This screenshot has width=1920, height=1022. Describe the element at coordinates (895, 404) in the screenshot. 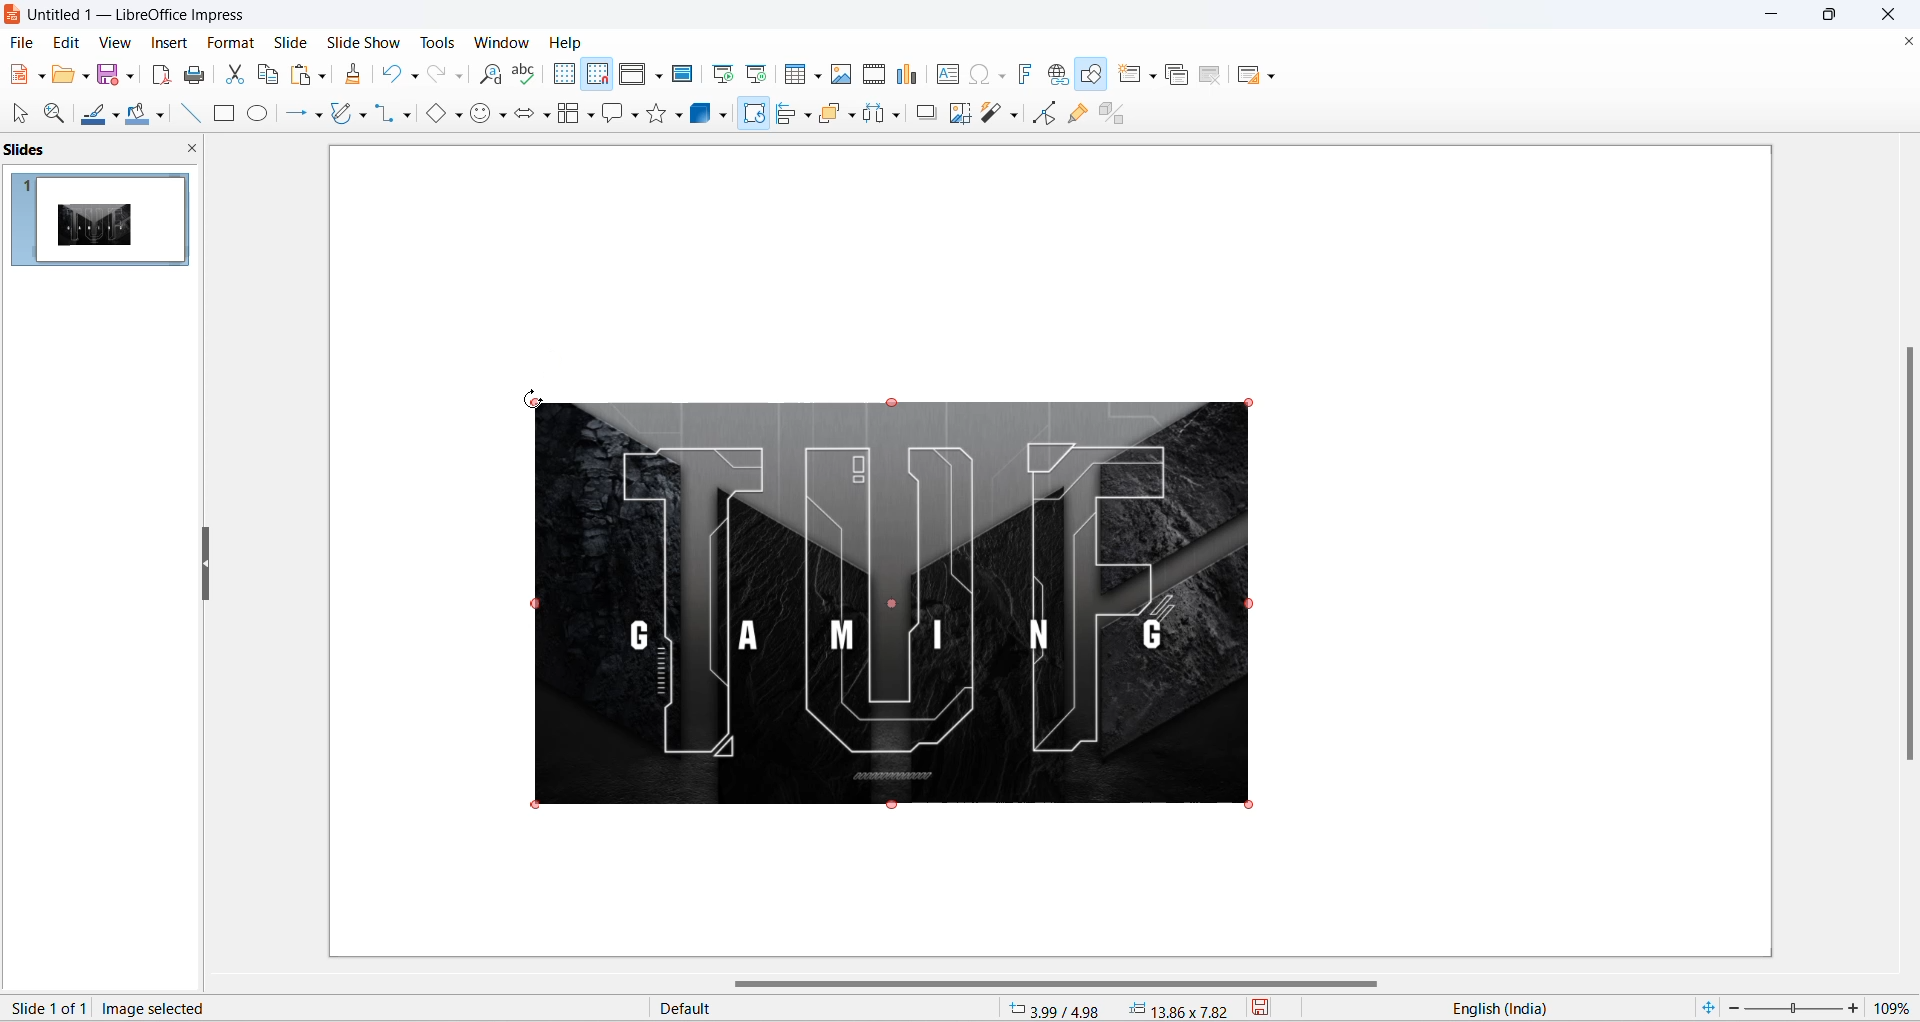

I see `image selection markup` at that location.